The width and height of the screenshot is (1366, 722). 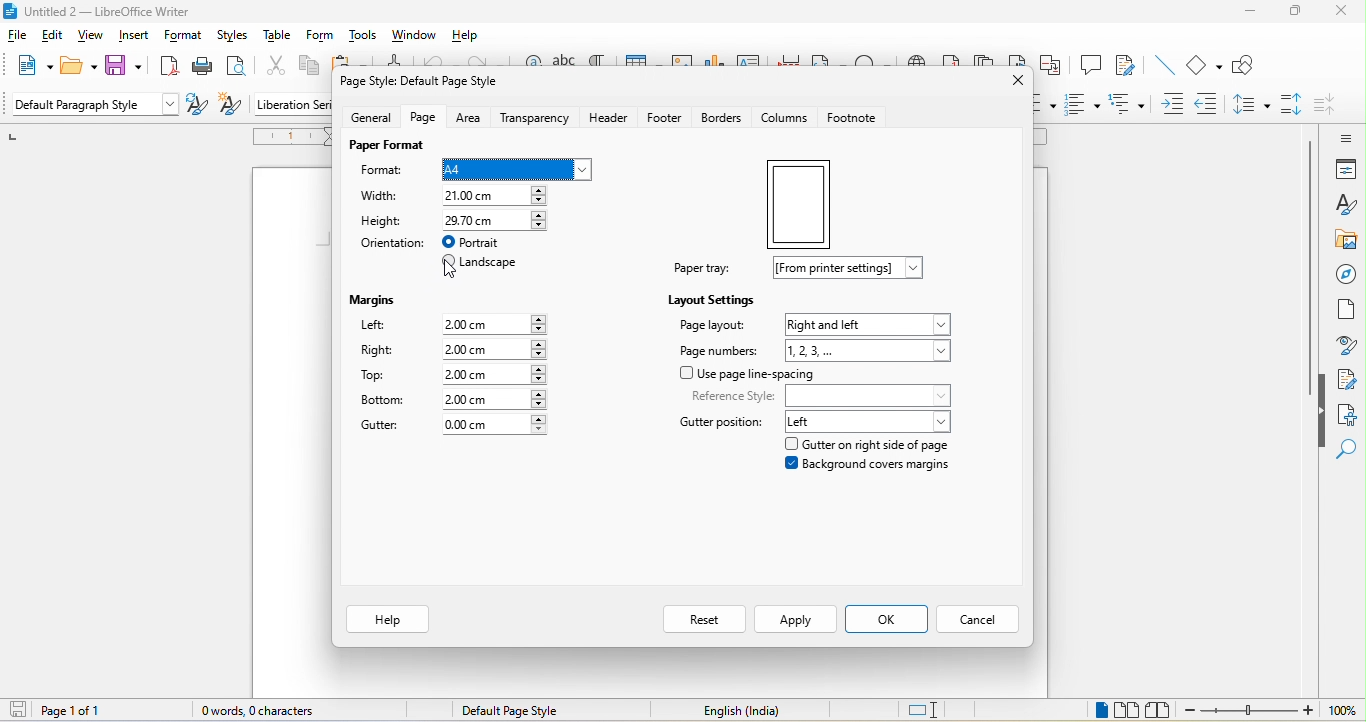 What do you see at coordinates (1016, 84) in the screenshot?
I see `close` at bounding box center [1016, 84].